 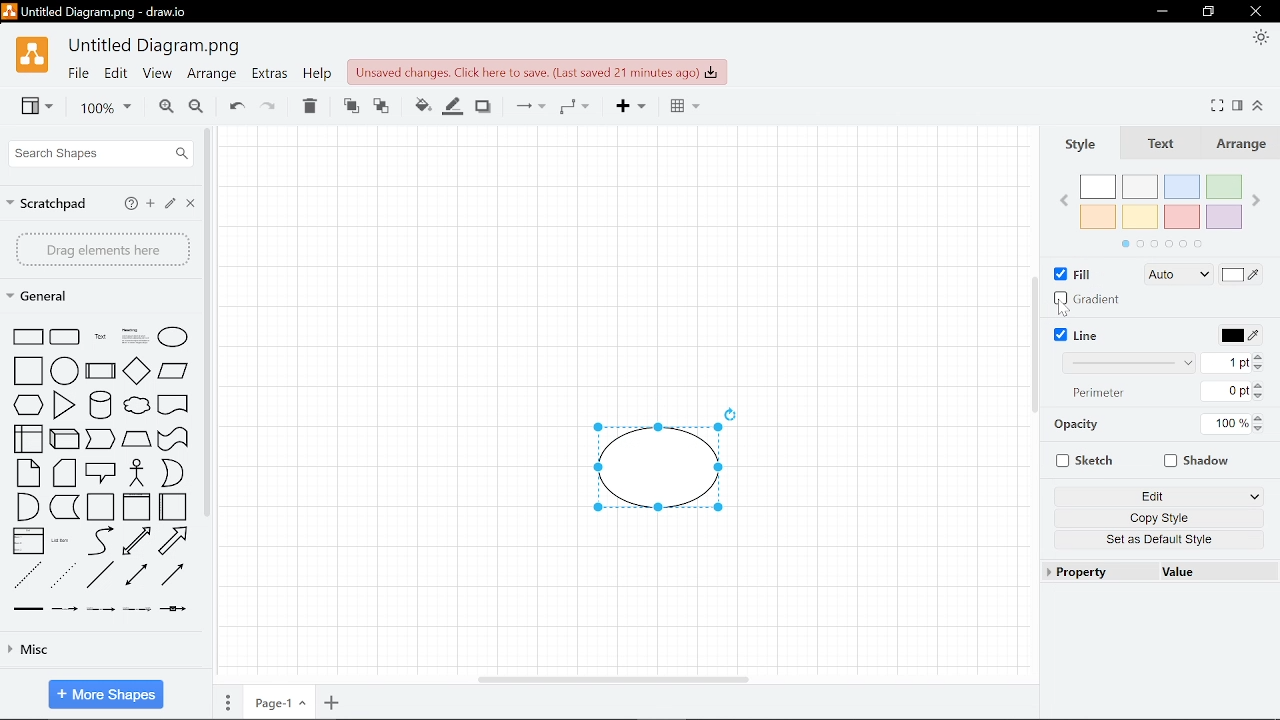 I want to click on Current zoom, so click(x=101, y=108).